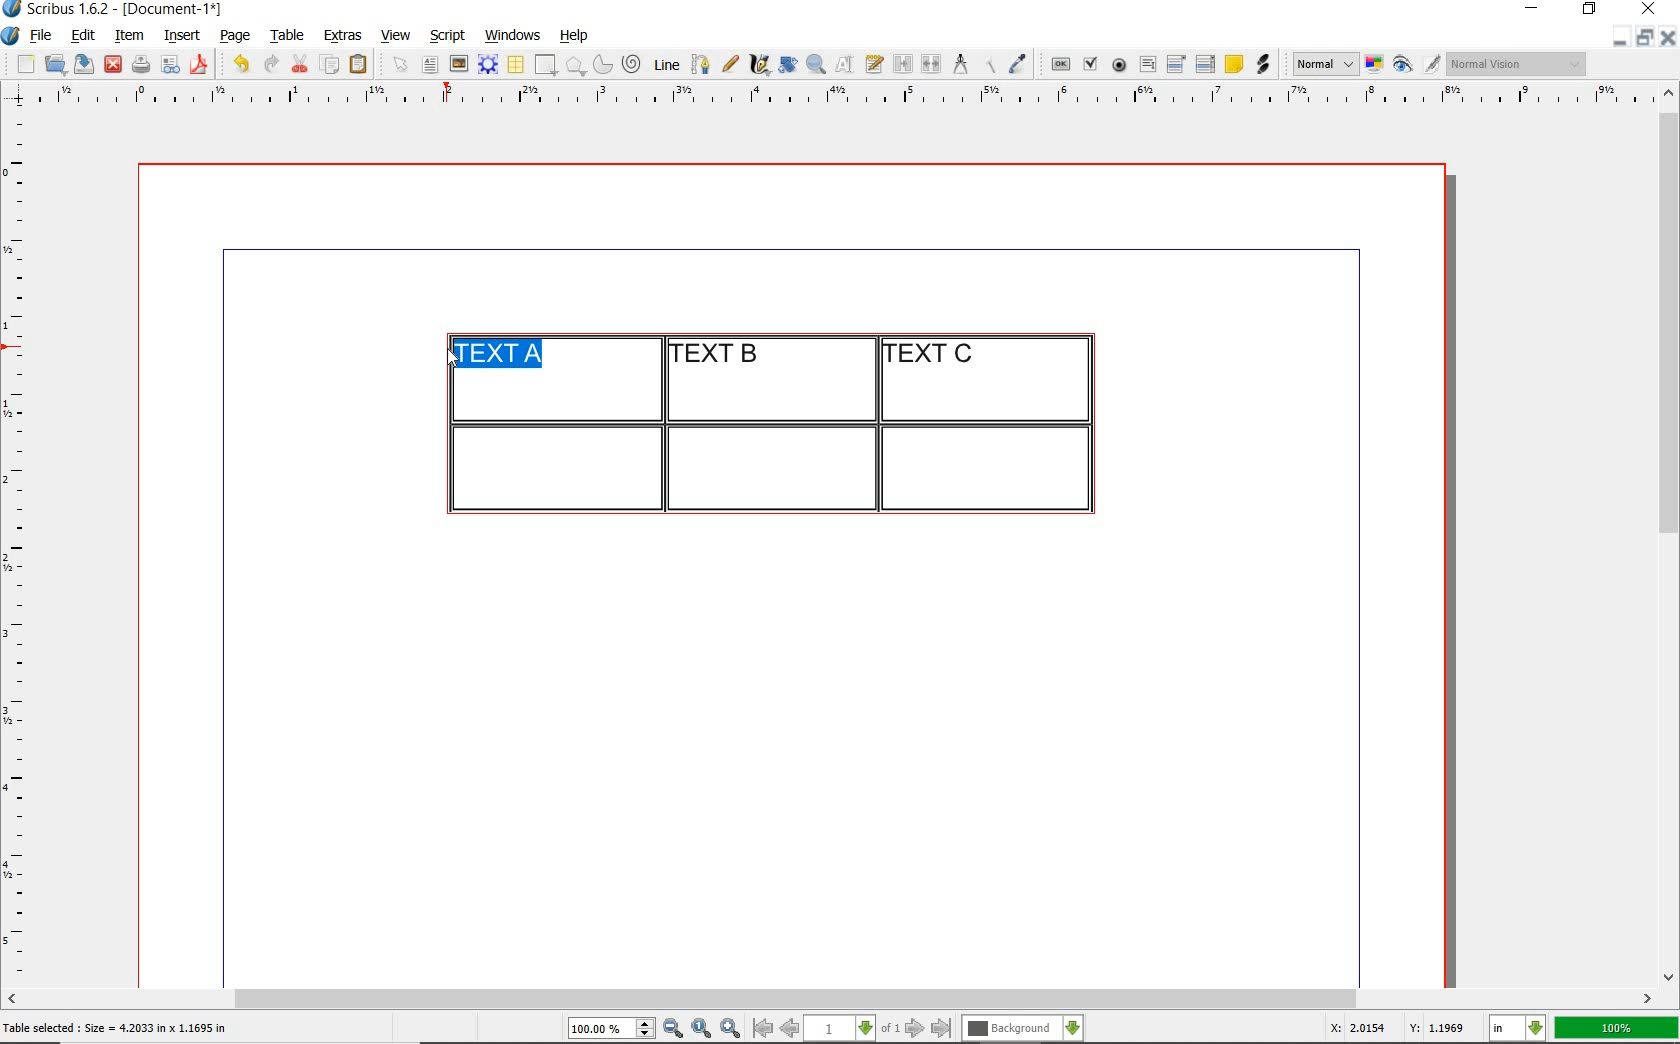 The image size is (1680, 1044). I want to click on toggle color management, so click(1376, 66).